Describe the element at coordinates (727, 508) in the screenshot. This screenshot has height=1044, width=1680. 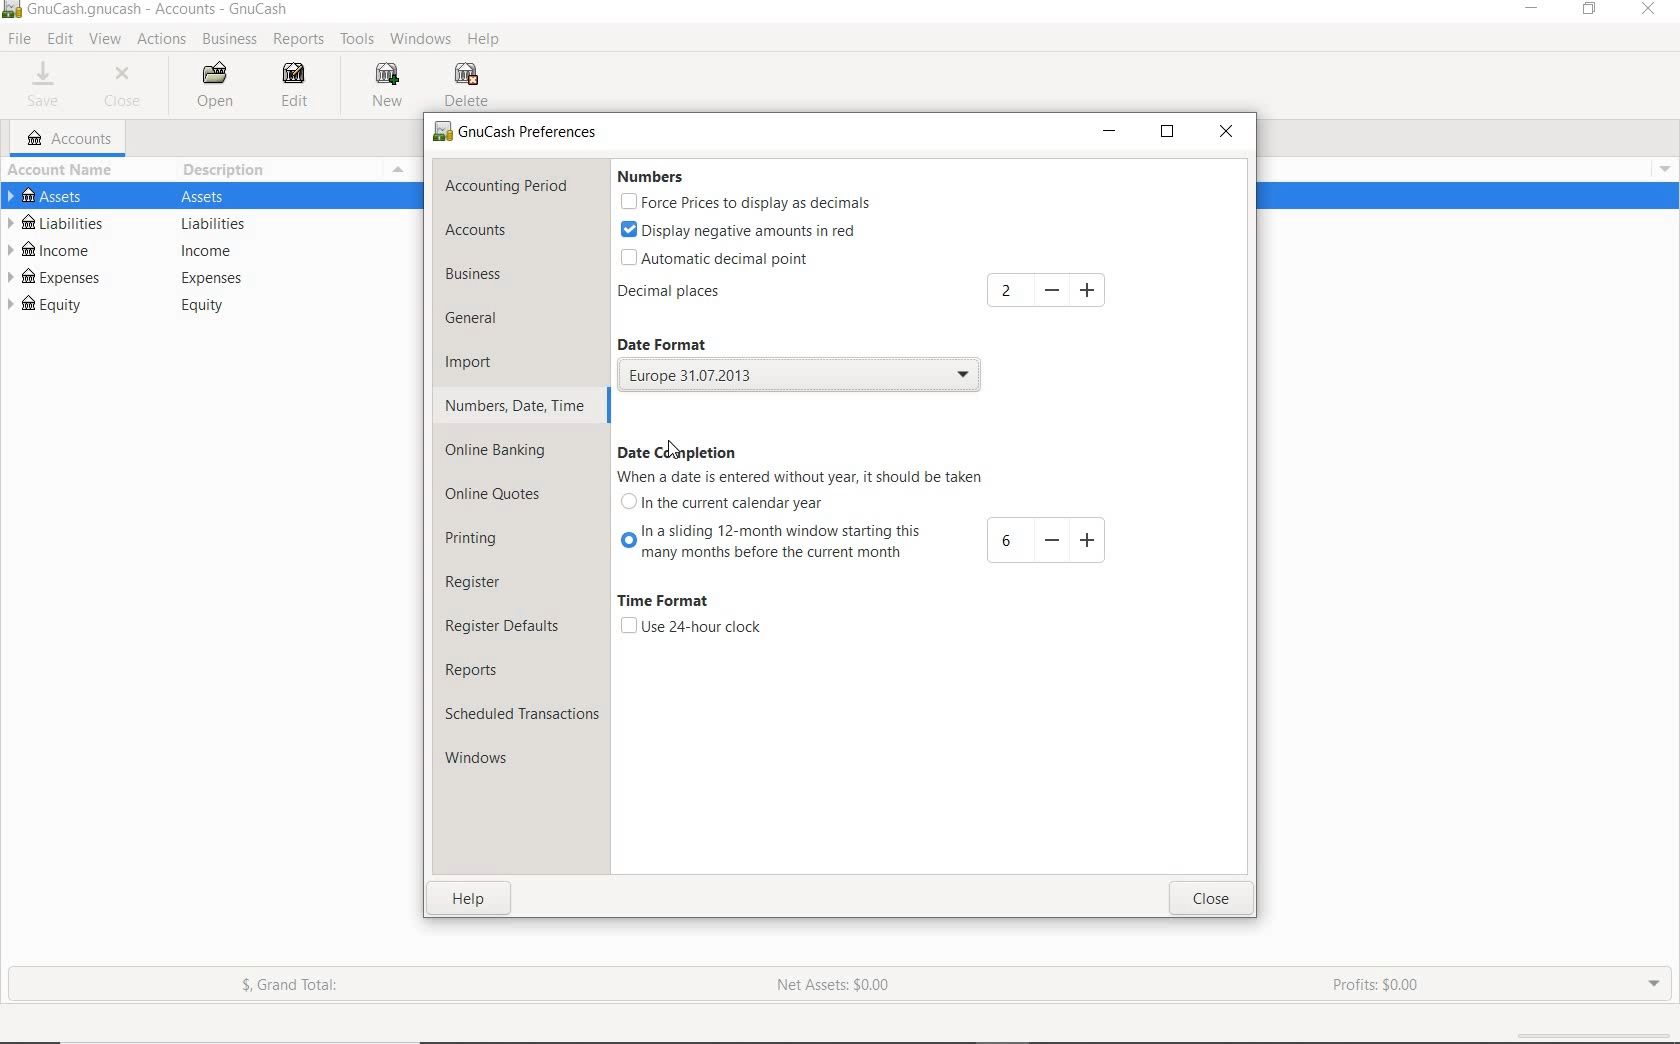
I see `in the current calendar year` at that location.